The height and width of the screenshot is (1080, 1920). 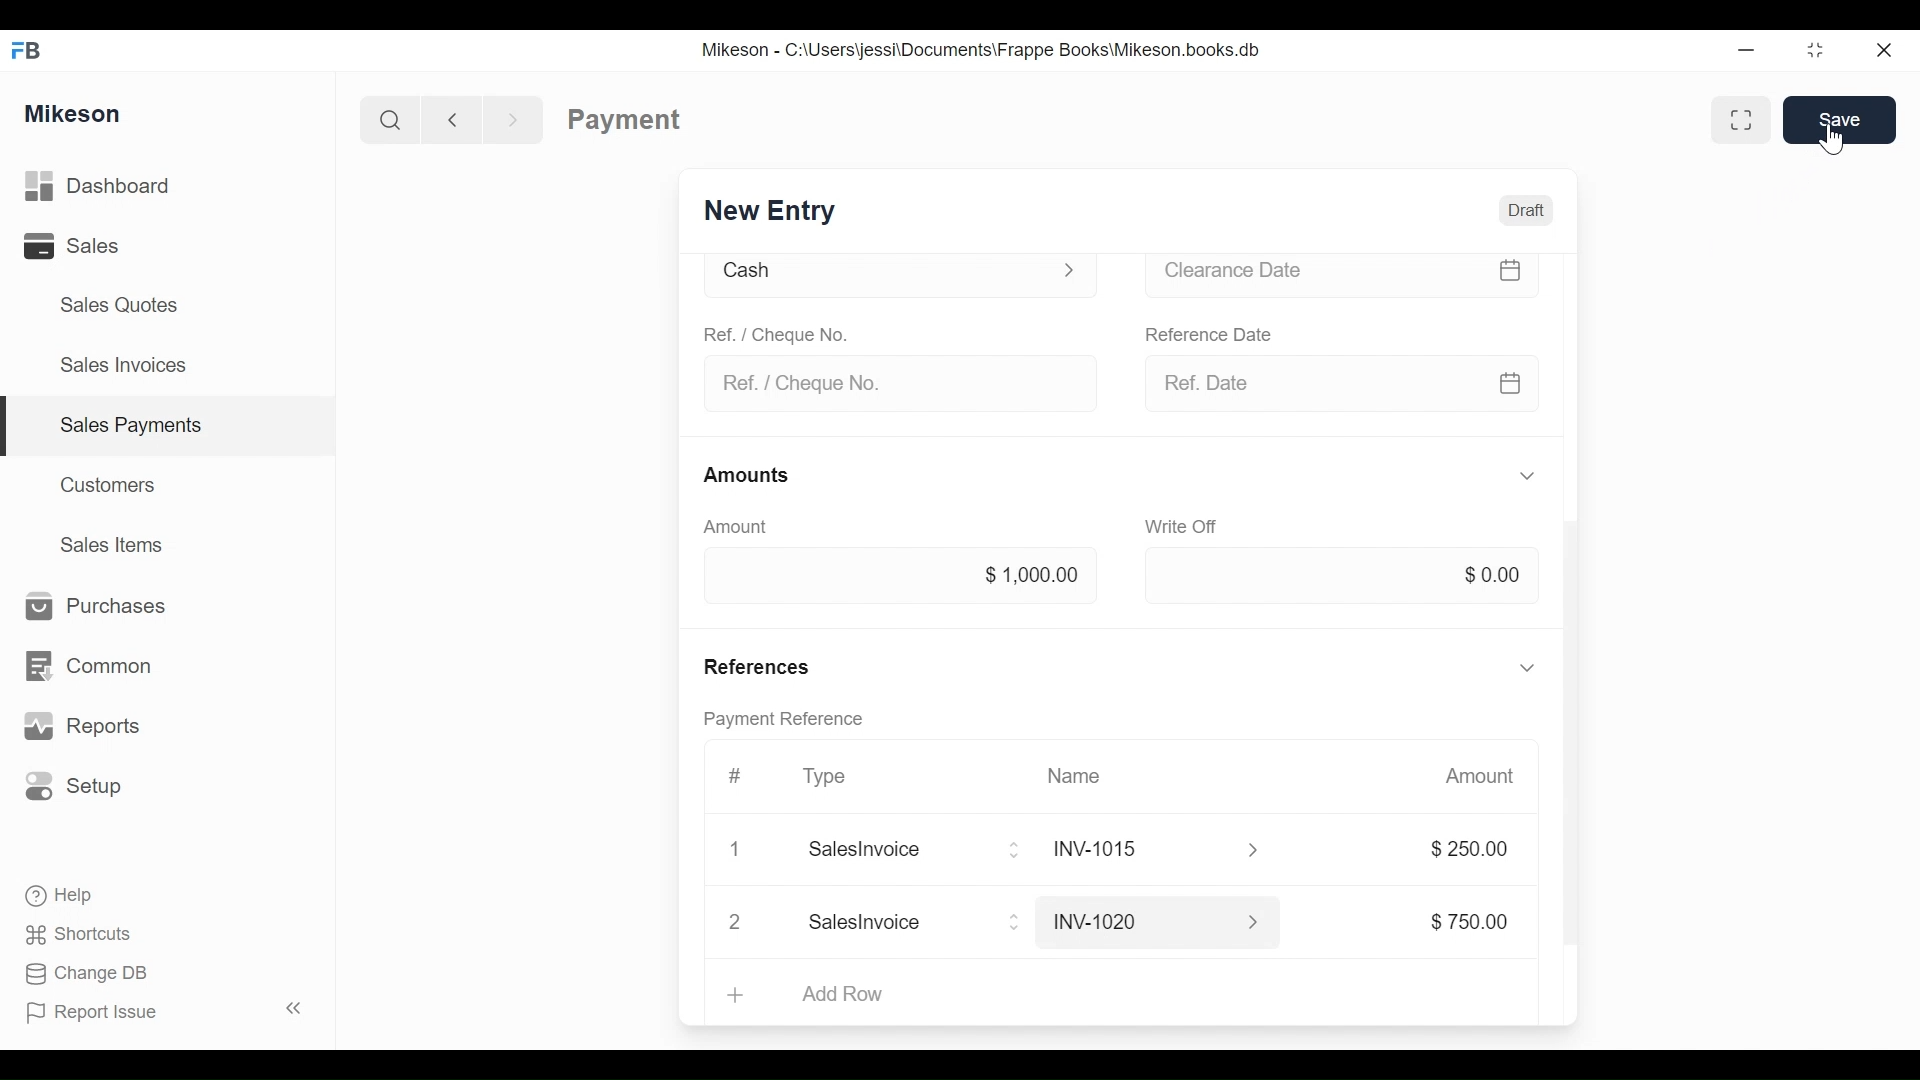 What do you see at coordinates (1481, 776) in the screenshot?
I see `Amount` at bounding box center [1481, 776].